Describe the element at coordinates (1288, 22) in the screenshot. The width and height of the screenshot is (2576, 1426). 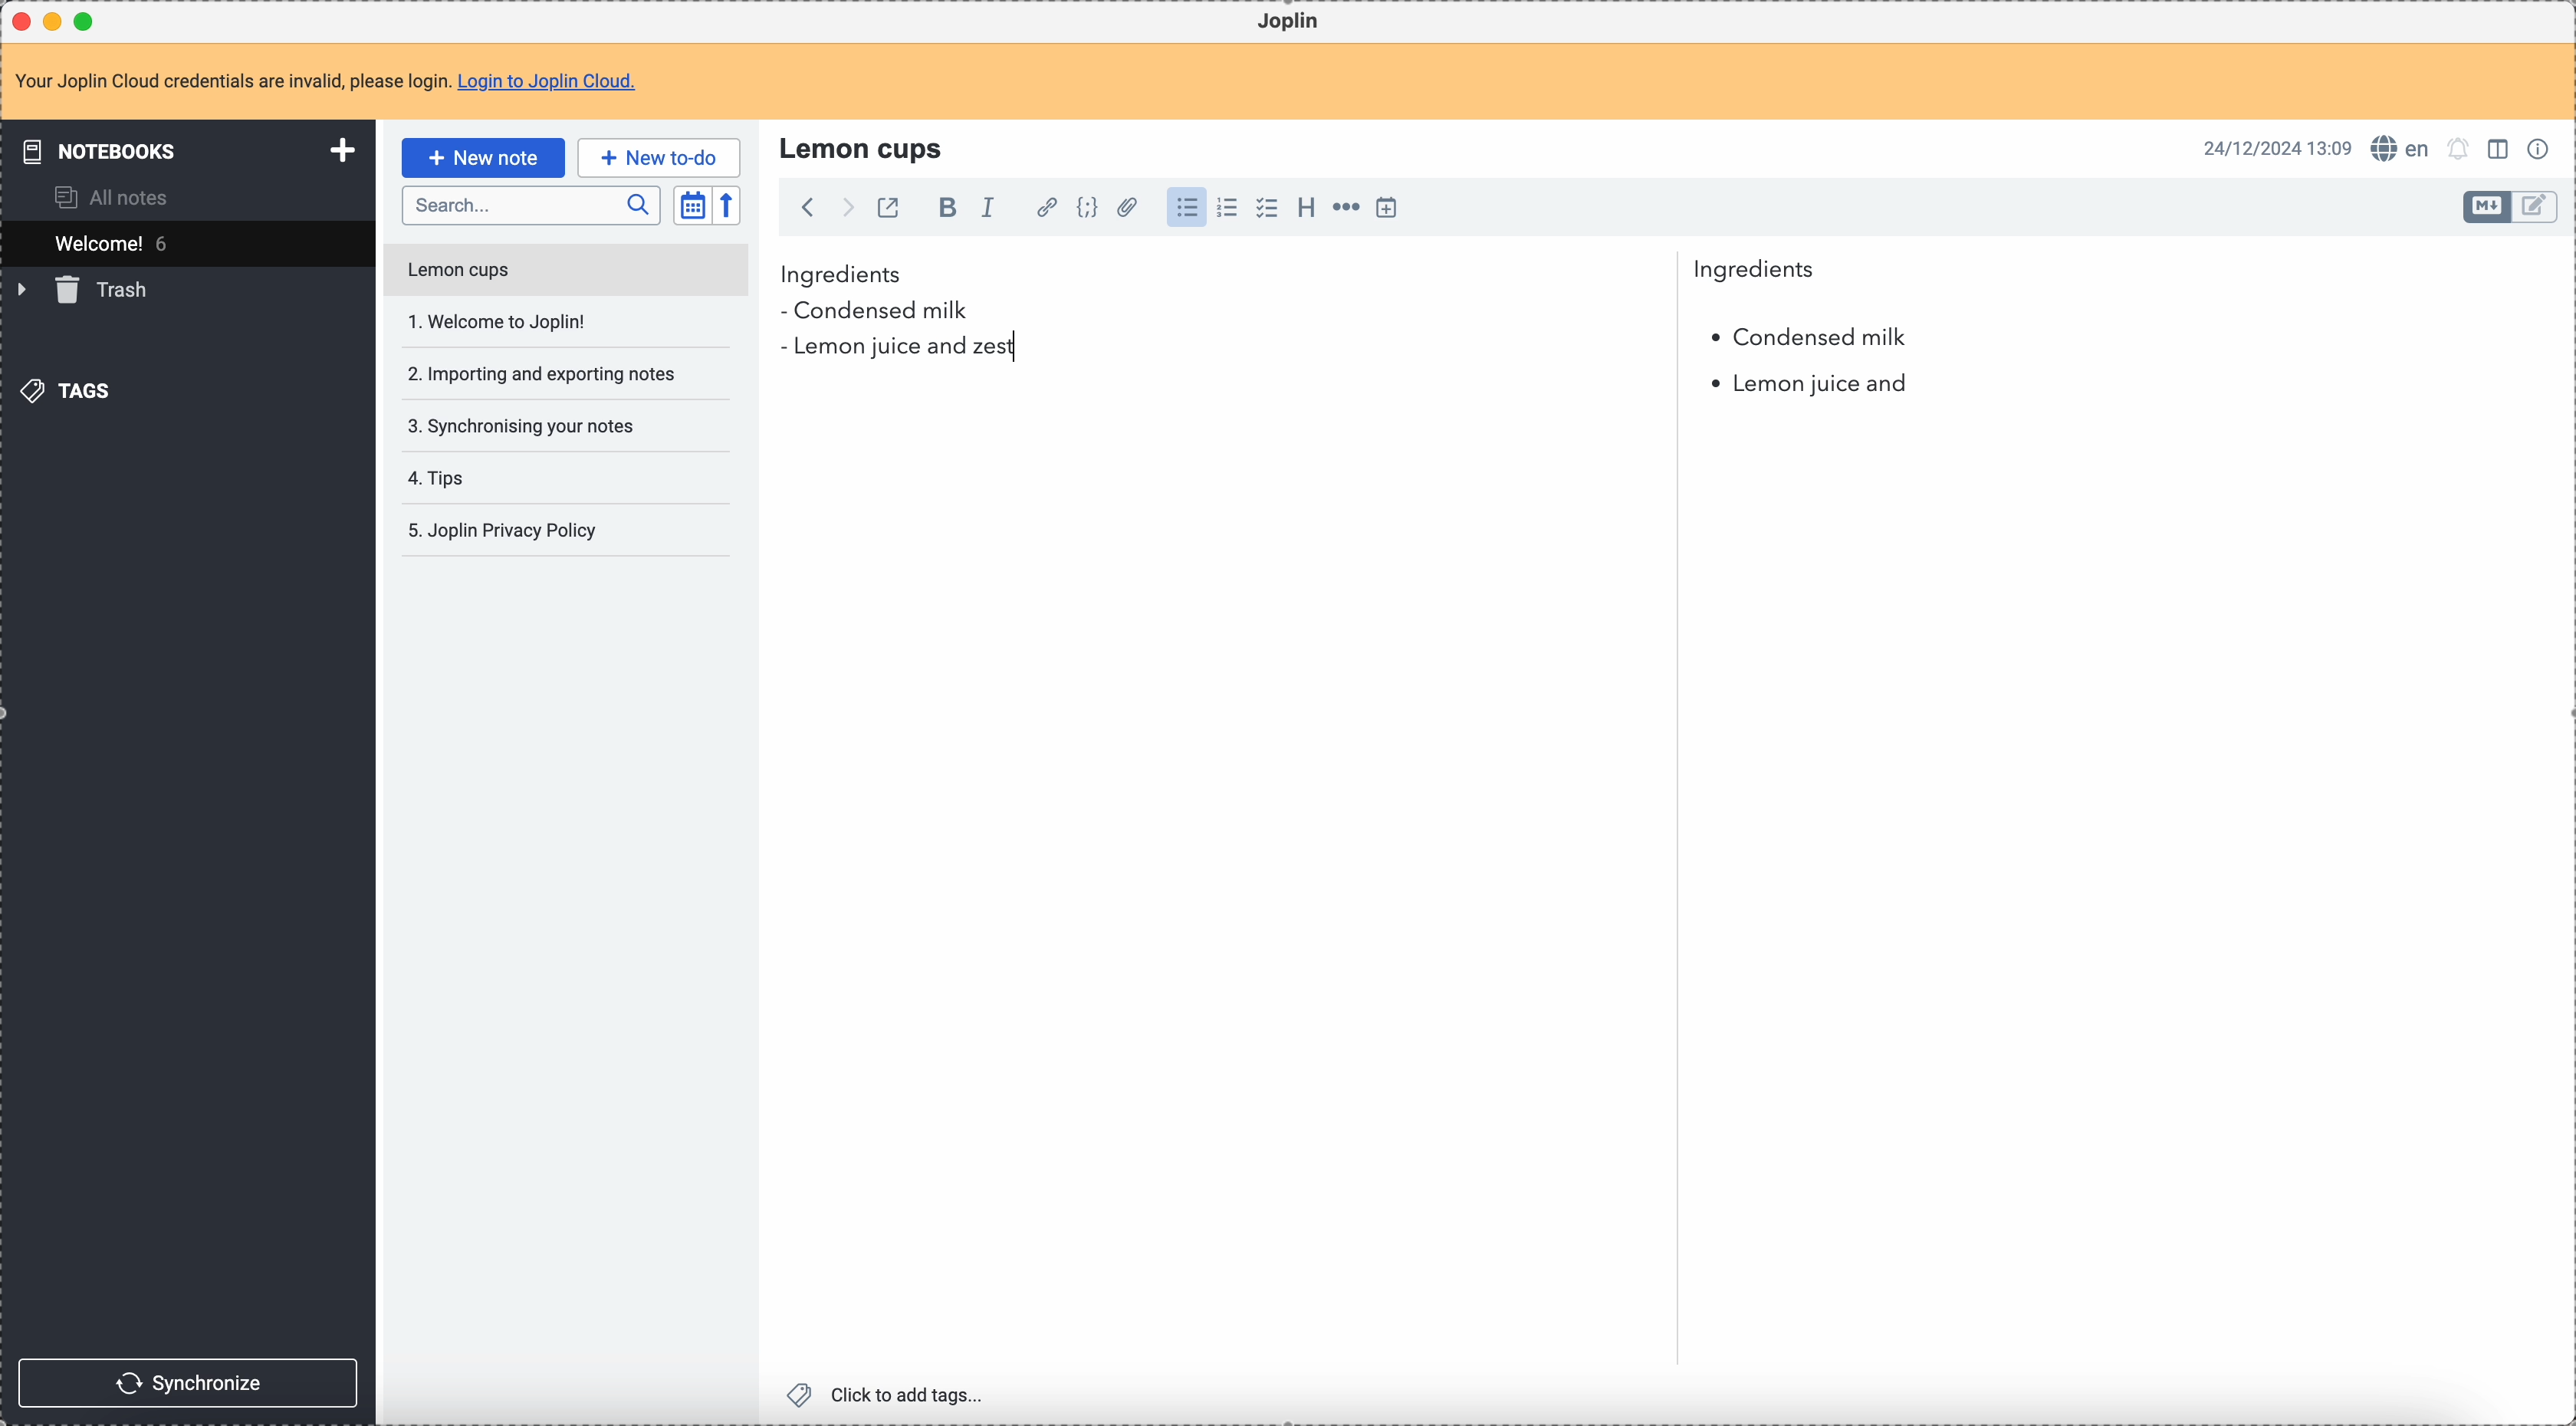
I see `Joplin` at that location.